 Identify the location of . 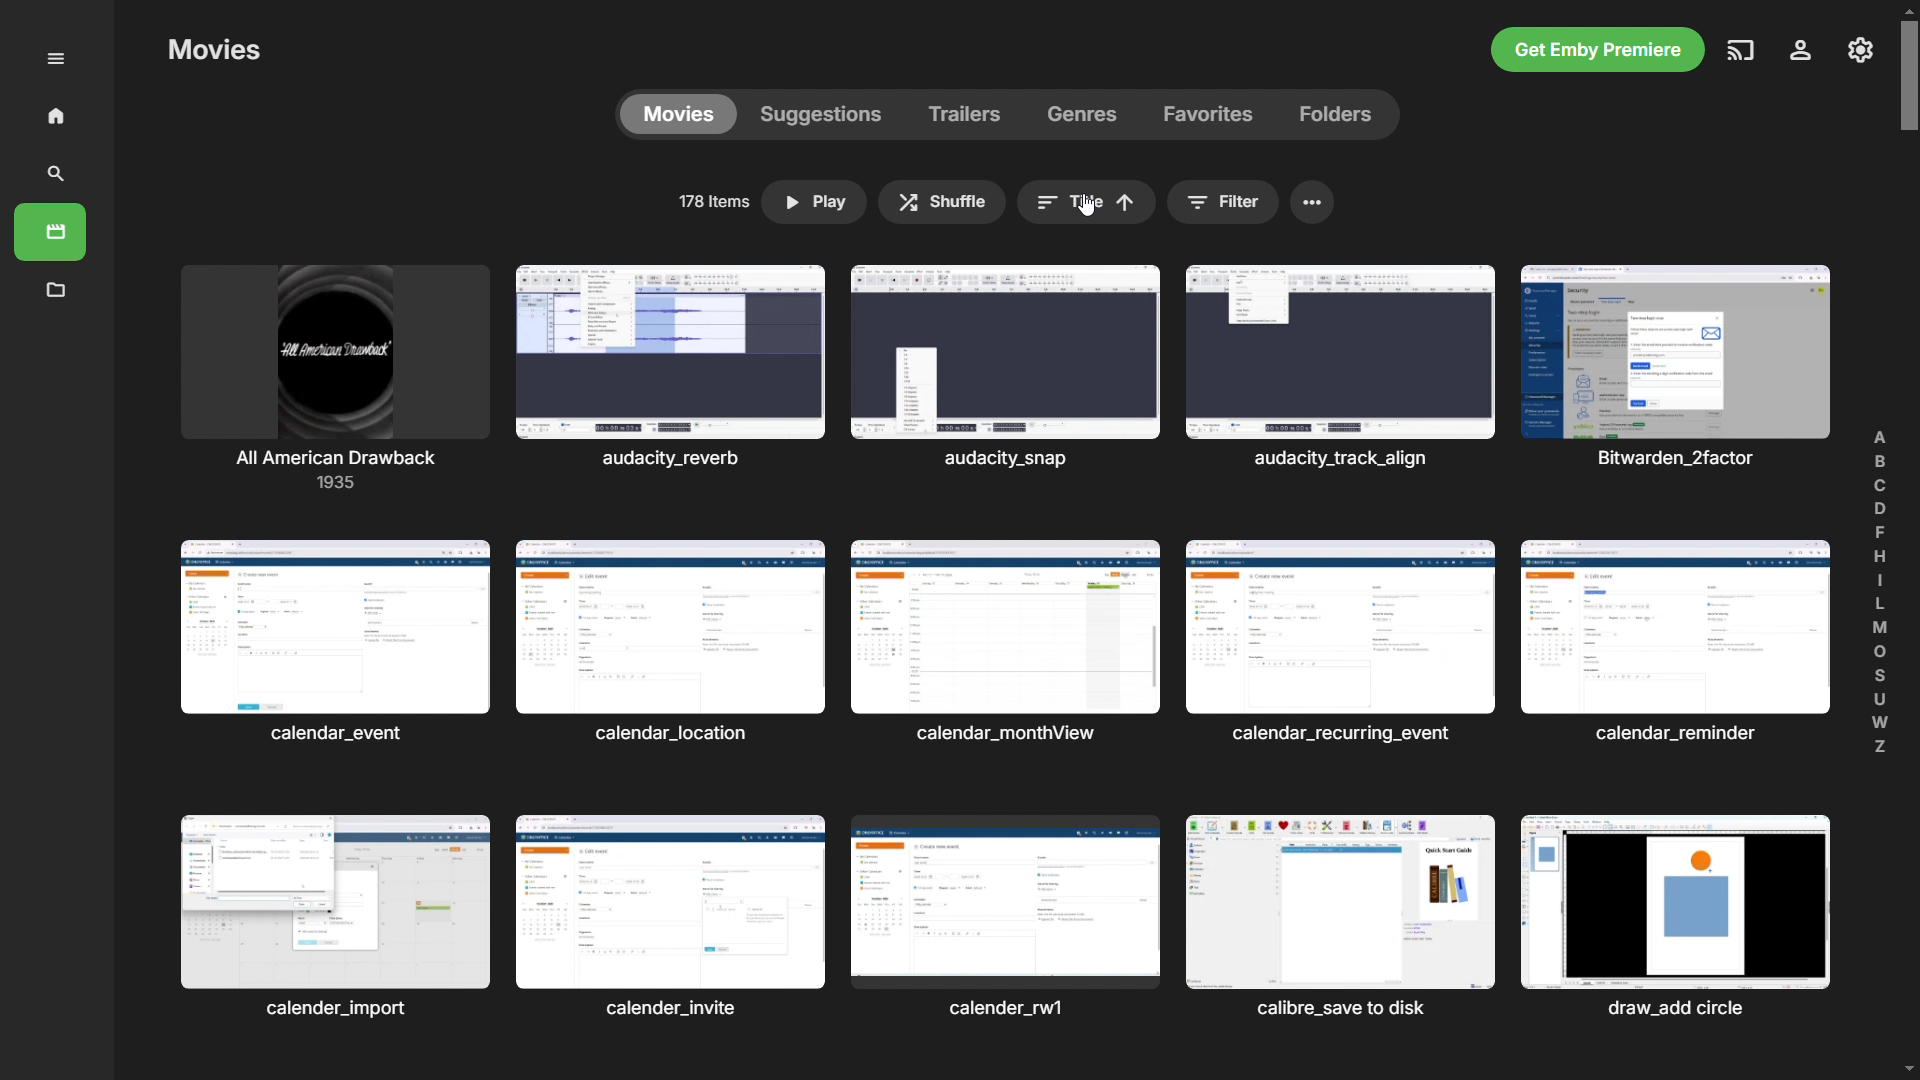
(1343, 644).